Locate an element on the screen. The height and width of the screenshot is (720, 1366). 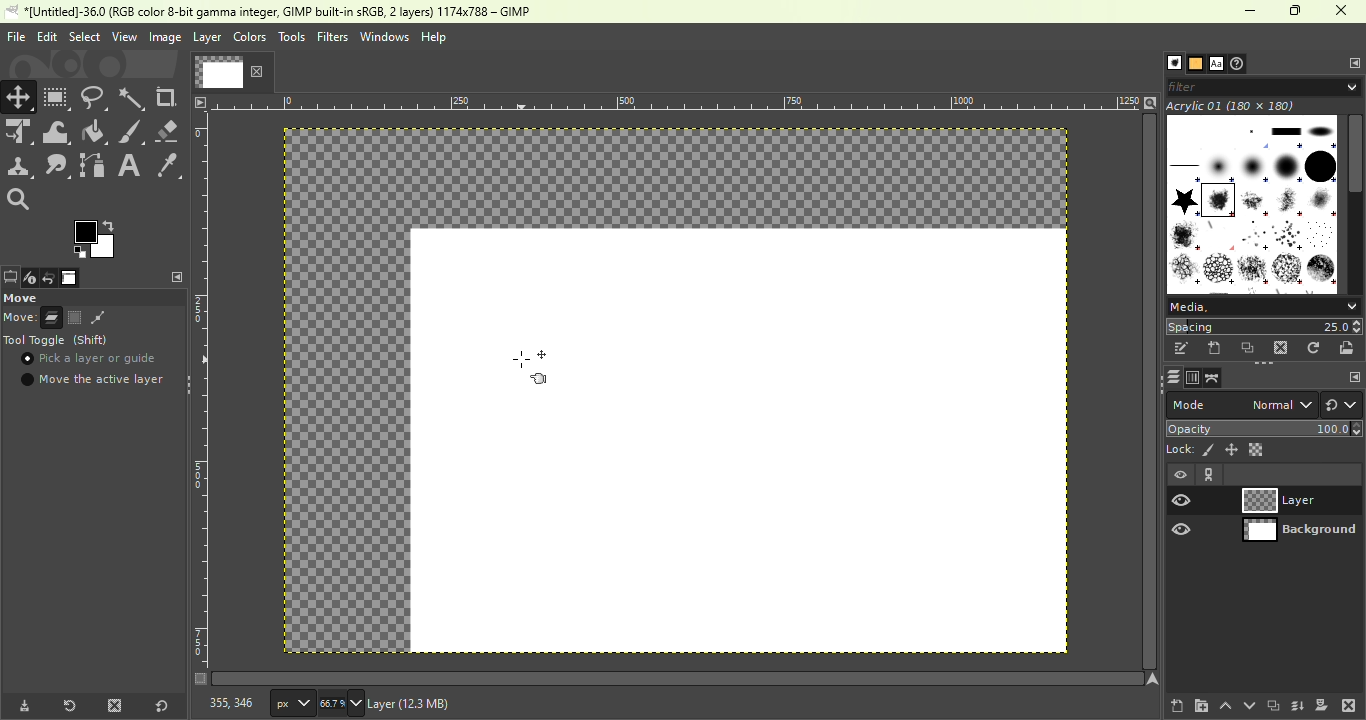
Switch to another group of modes is located at coordinates (1342, 405).